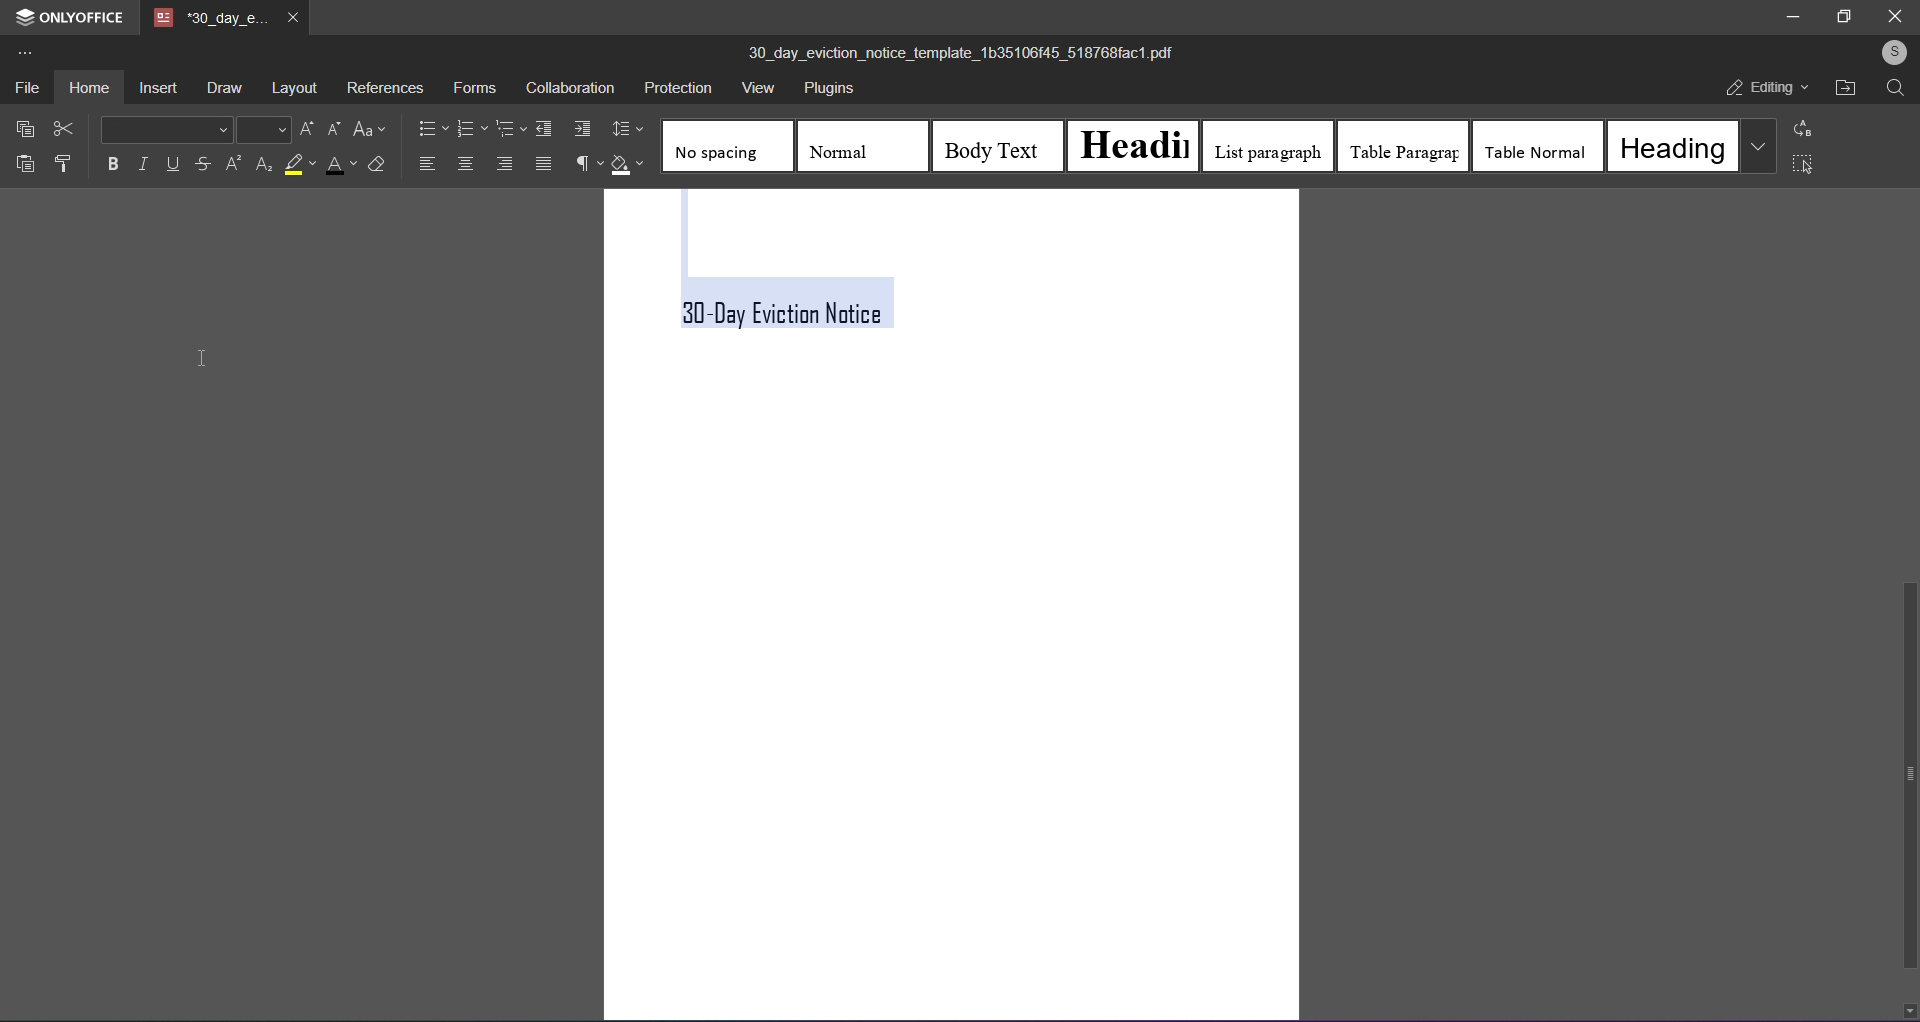  Describe the element at coordinates (503, 164) in the screenshot. I see `right aligned` at that location.